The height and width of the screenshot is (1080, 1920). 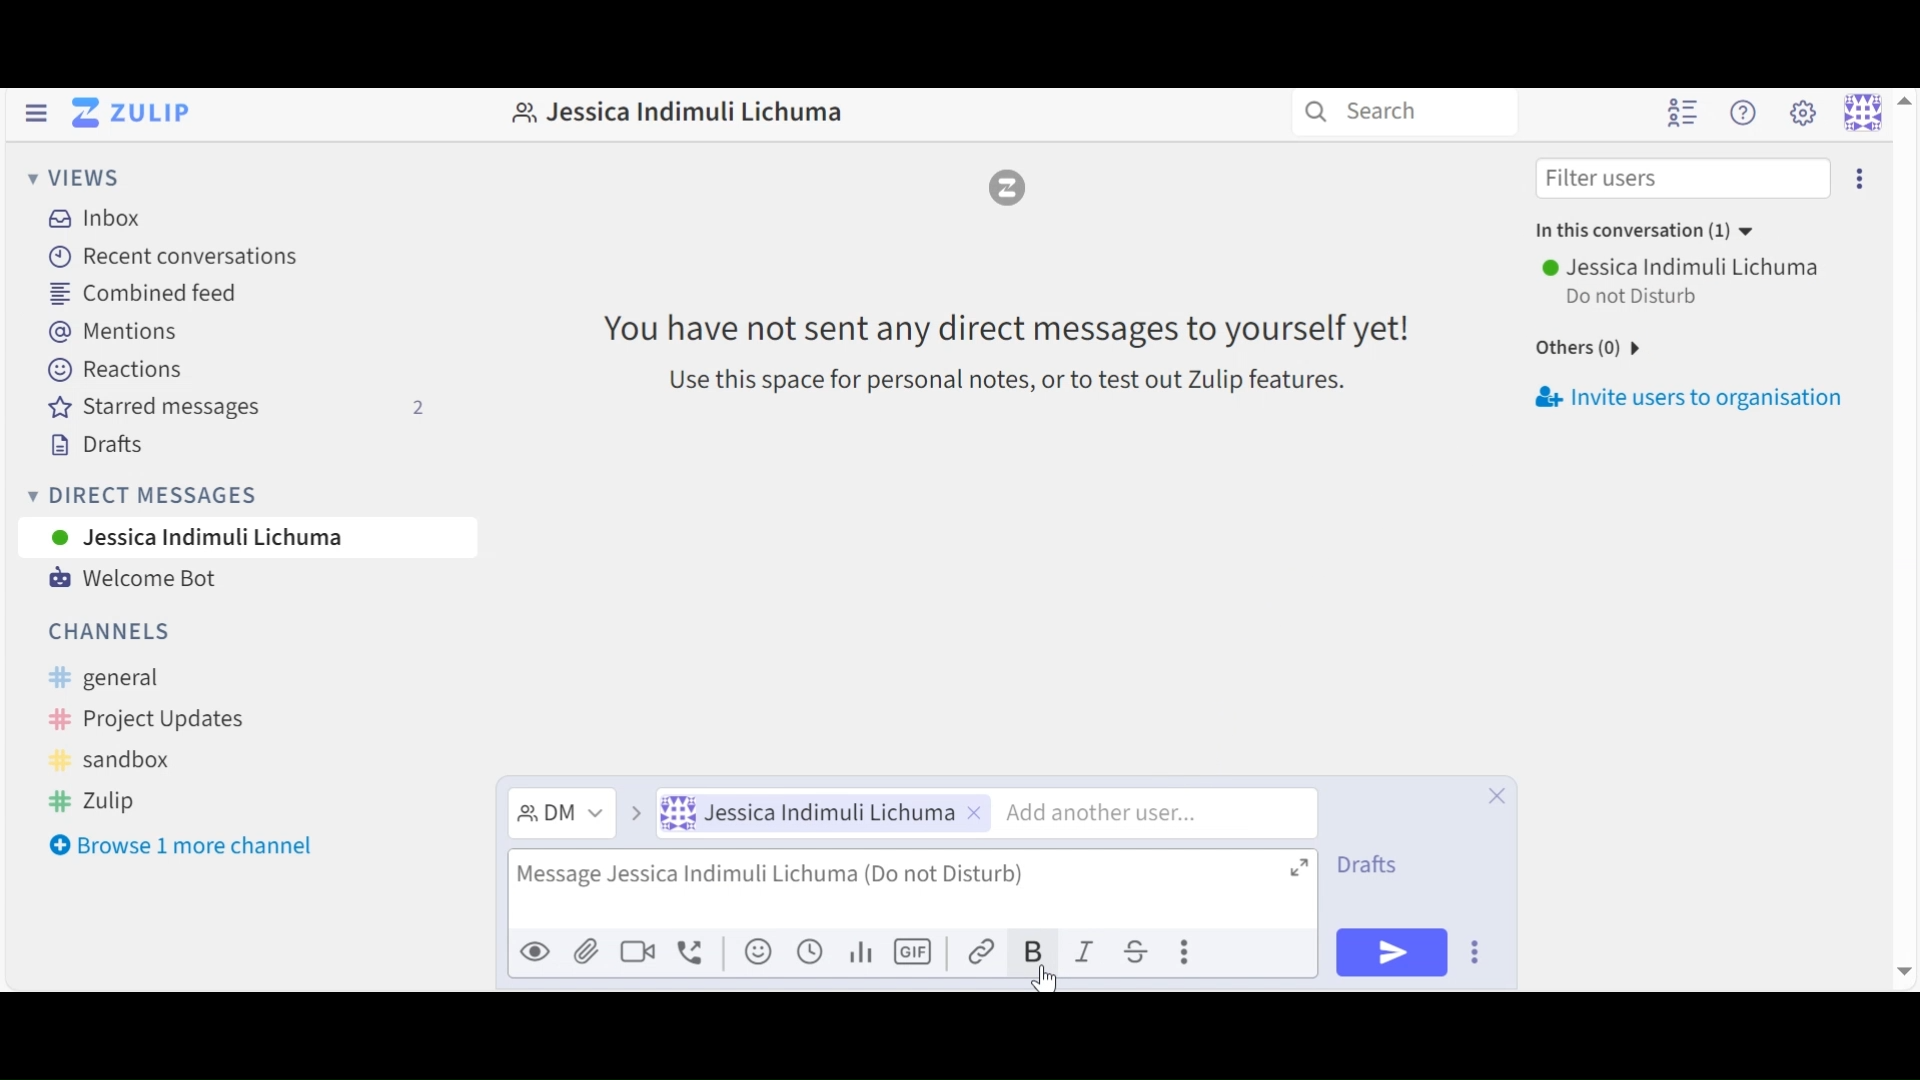 I want to click on Direct messages, so click(x=145, y=498).